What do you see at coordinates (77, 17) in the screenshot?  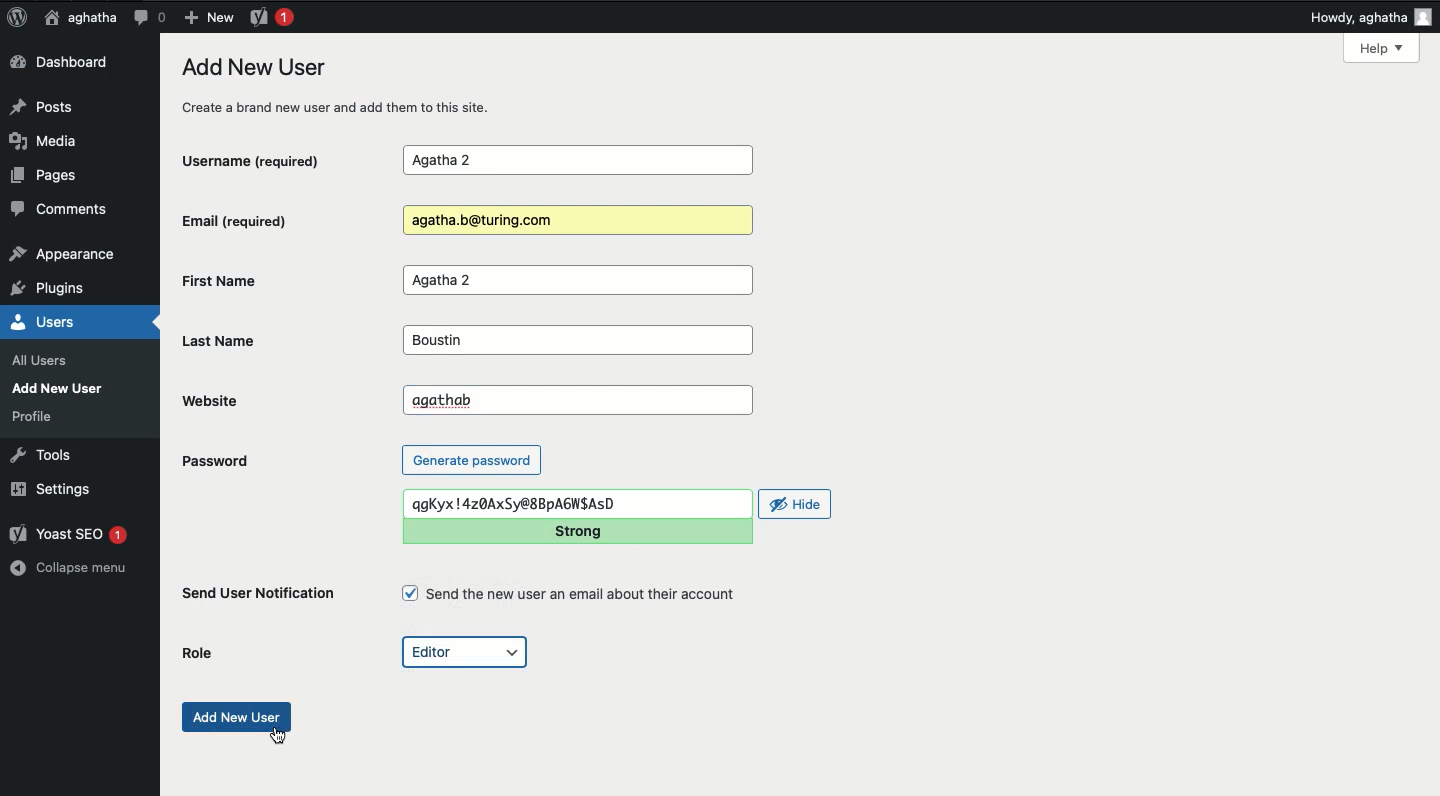 I see `aghatha` at bounding box center [77, 17].